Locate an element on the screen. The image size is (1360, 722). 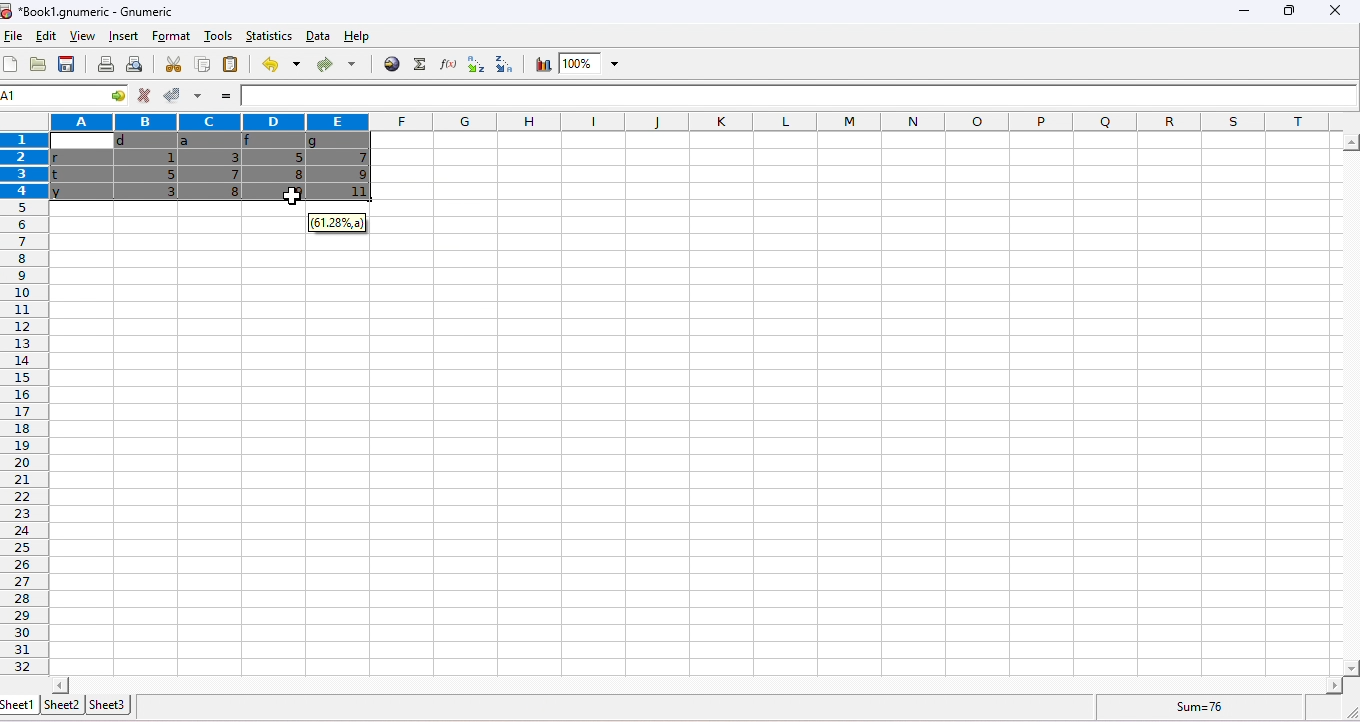
selected cell ranges is located at coordinates (28, 97).